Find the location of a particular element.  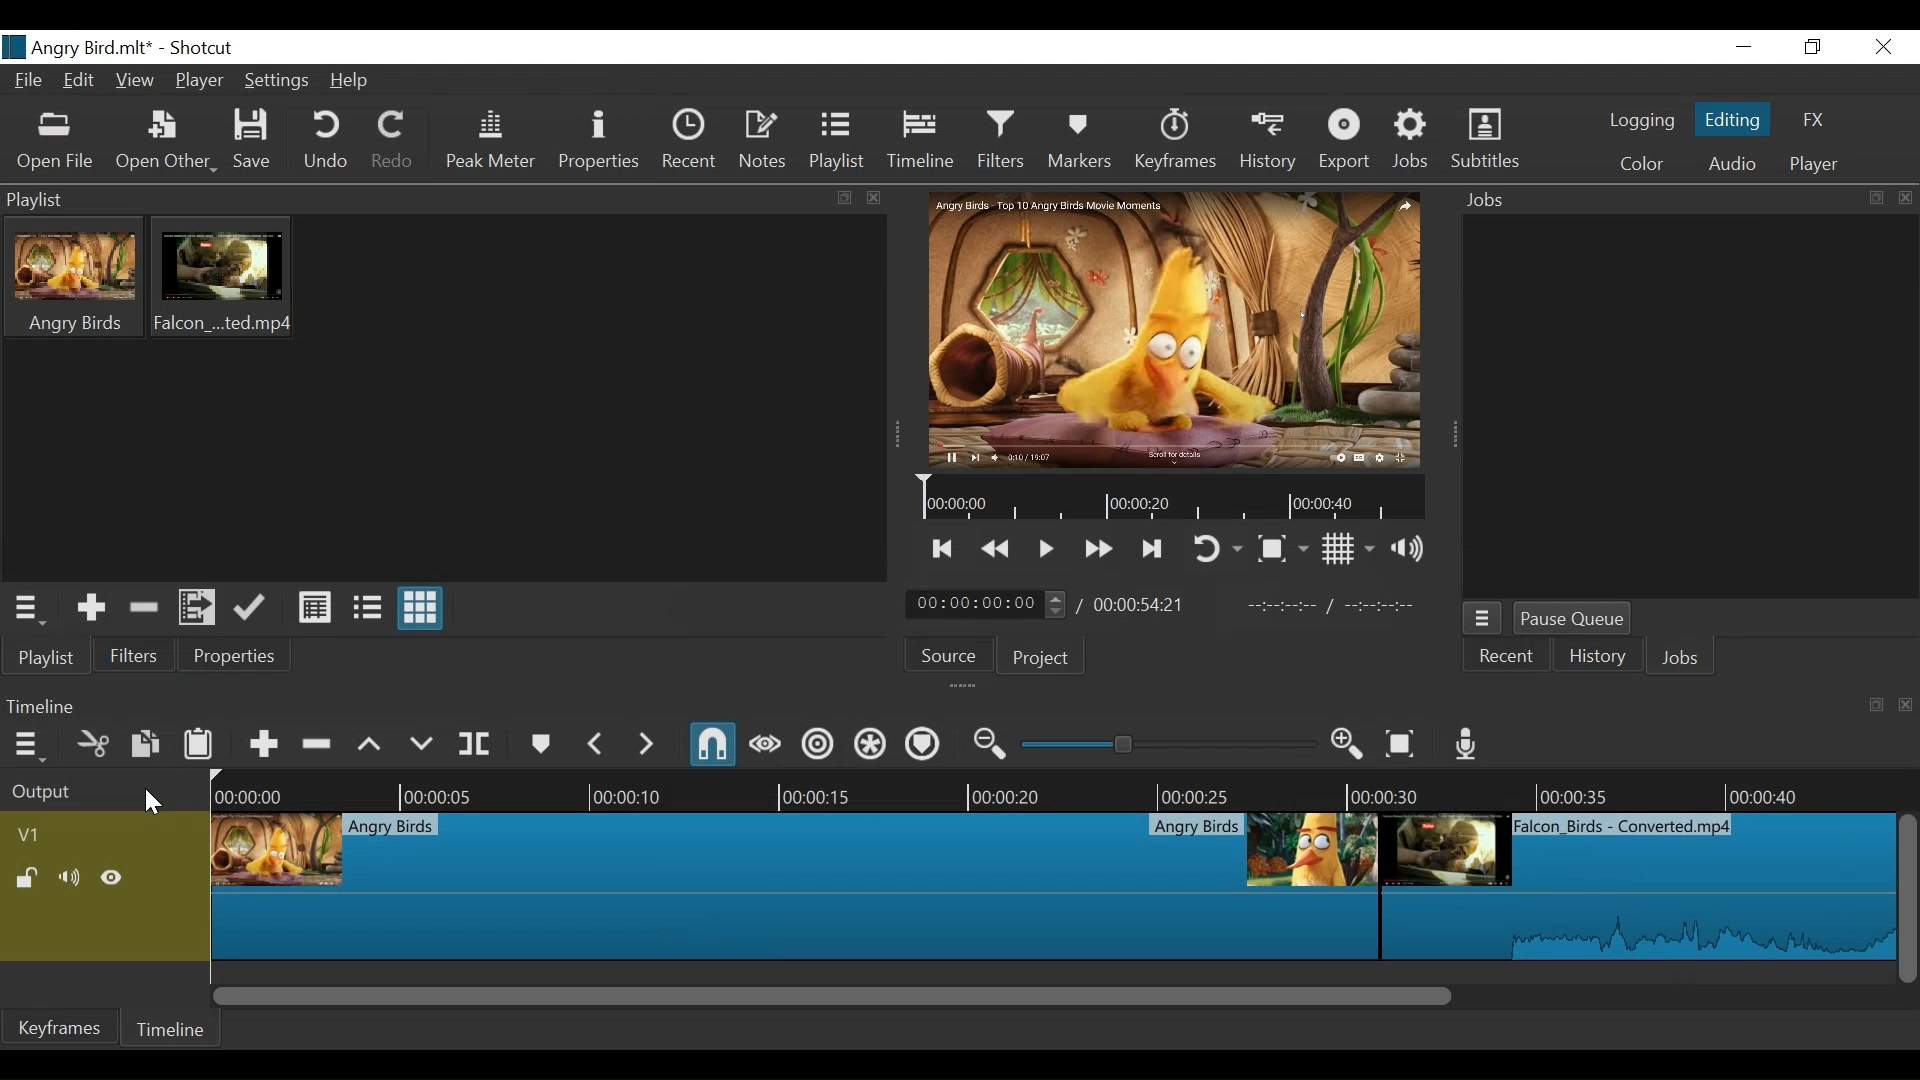

 is located at coordinates (959, 705).